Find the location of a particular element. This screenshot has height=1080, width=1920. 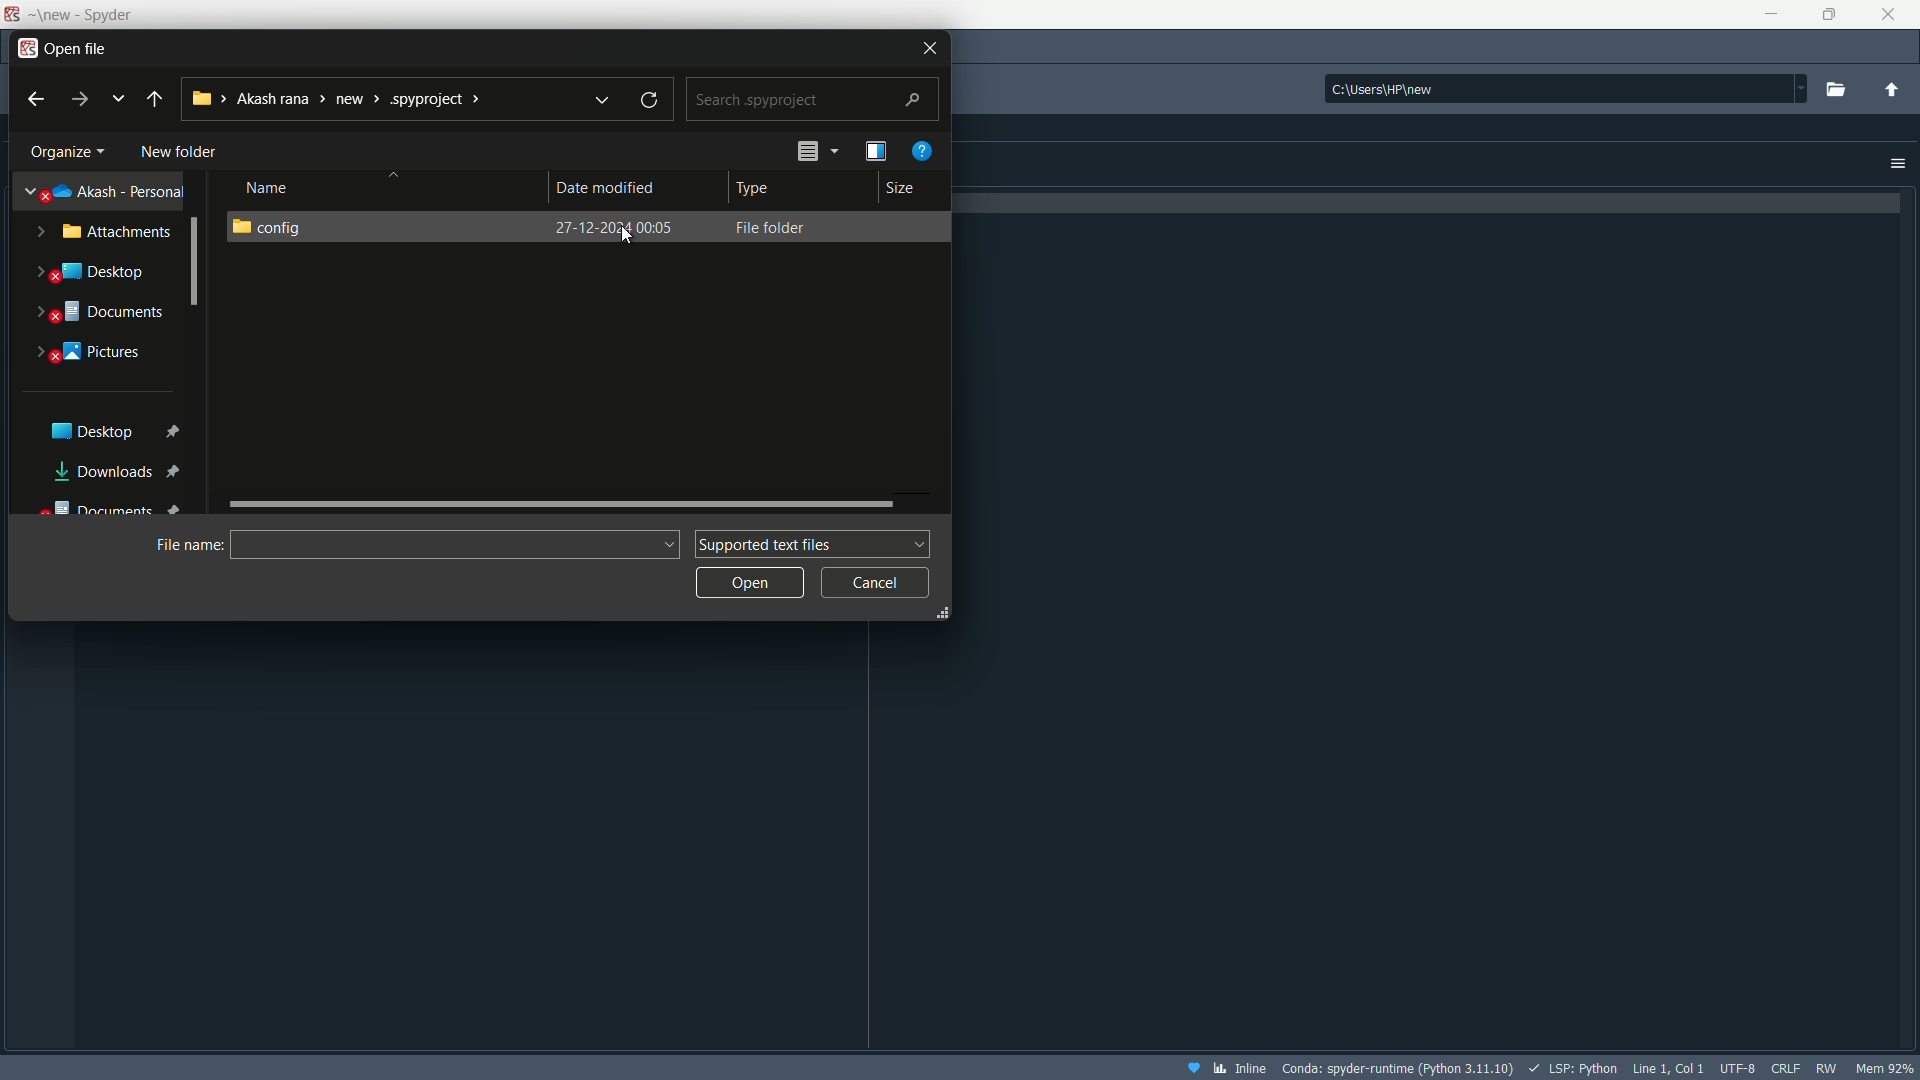

open is located at coordinates (750, 581).